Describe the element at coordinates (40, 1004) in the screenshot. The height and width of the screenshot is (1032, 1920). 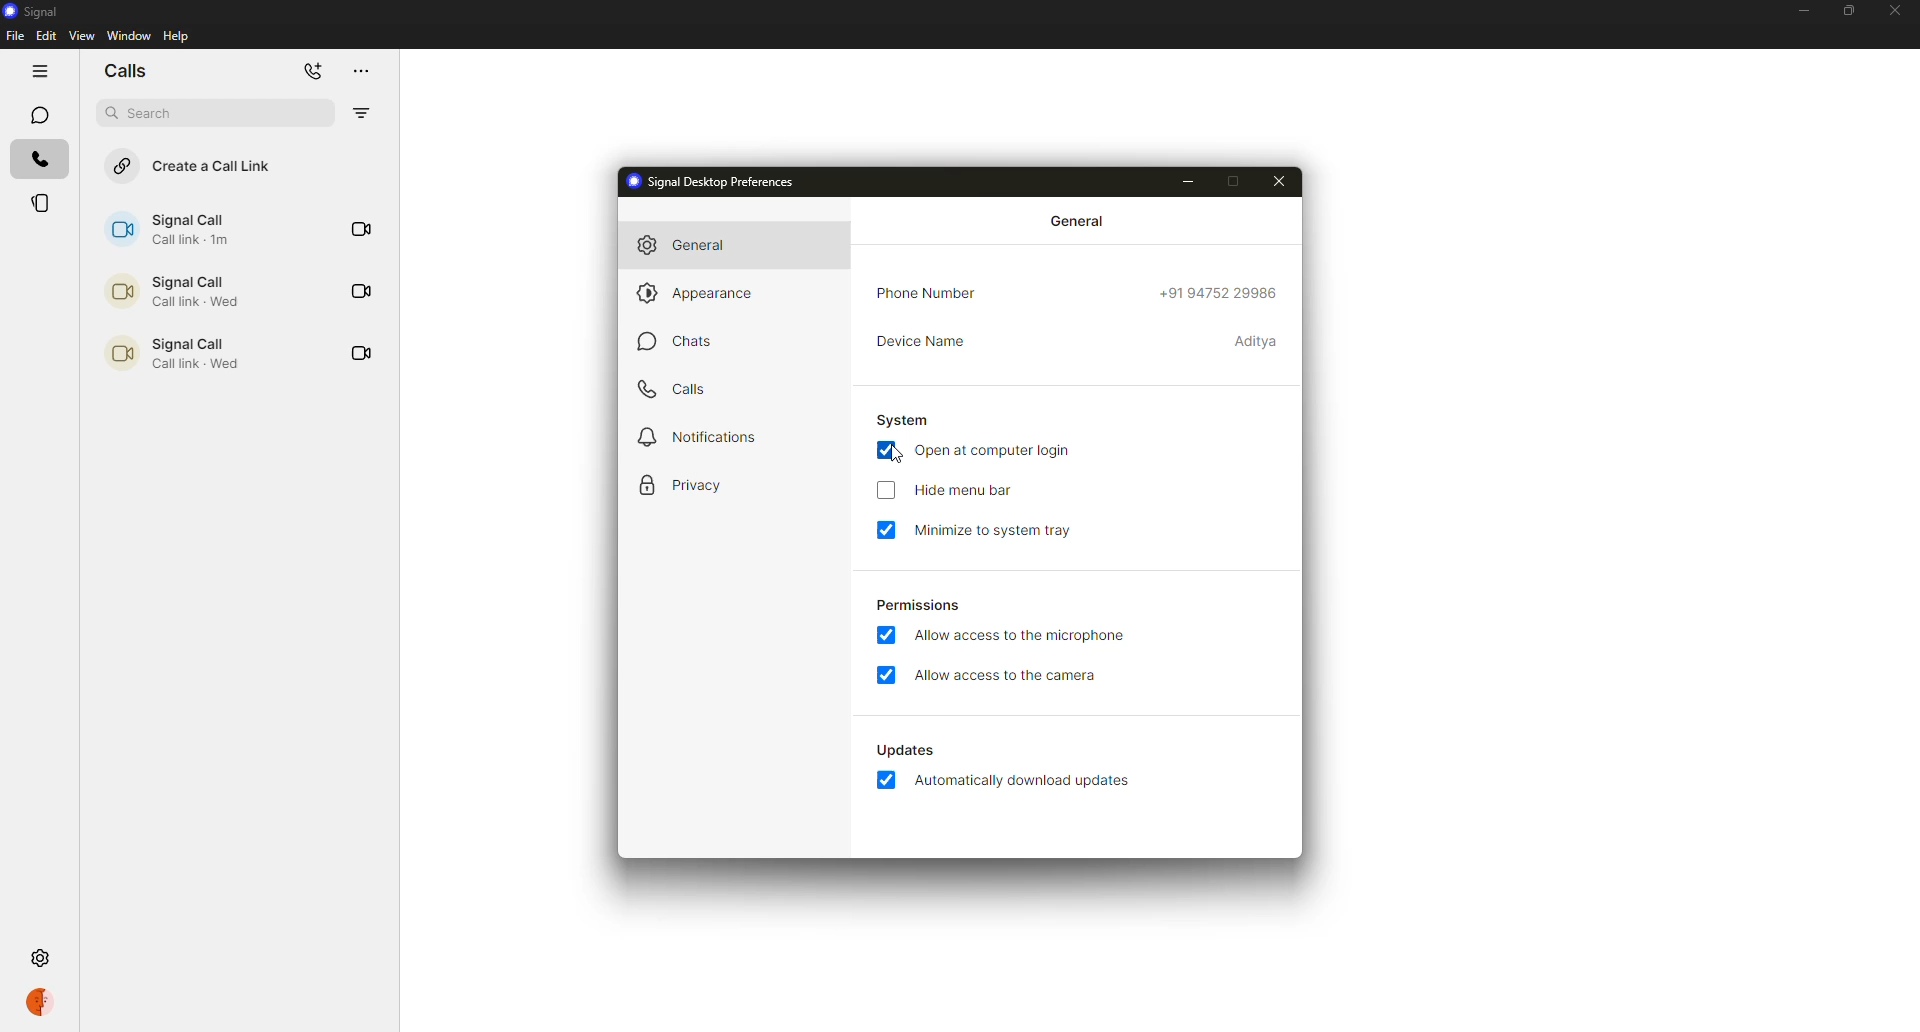
I see `profile` at that location.